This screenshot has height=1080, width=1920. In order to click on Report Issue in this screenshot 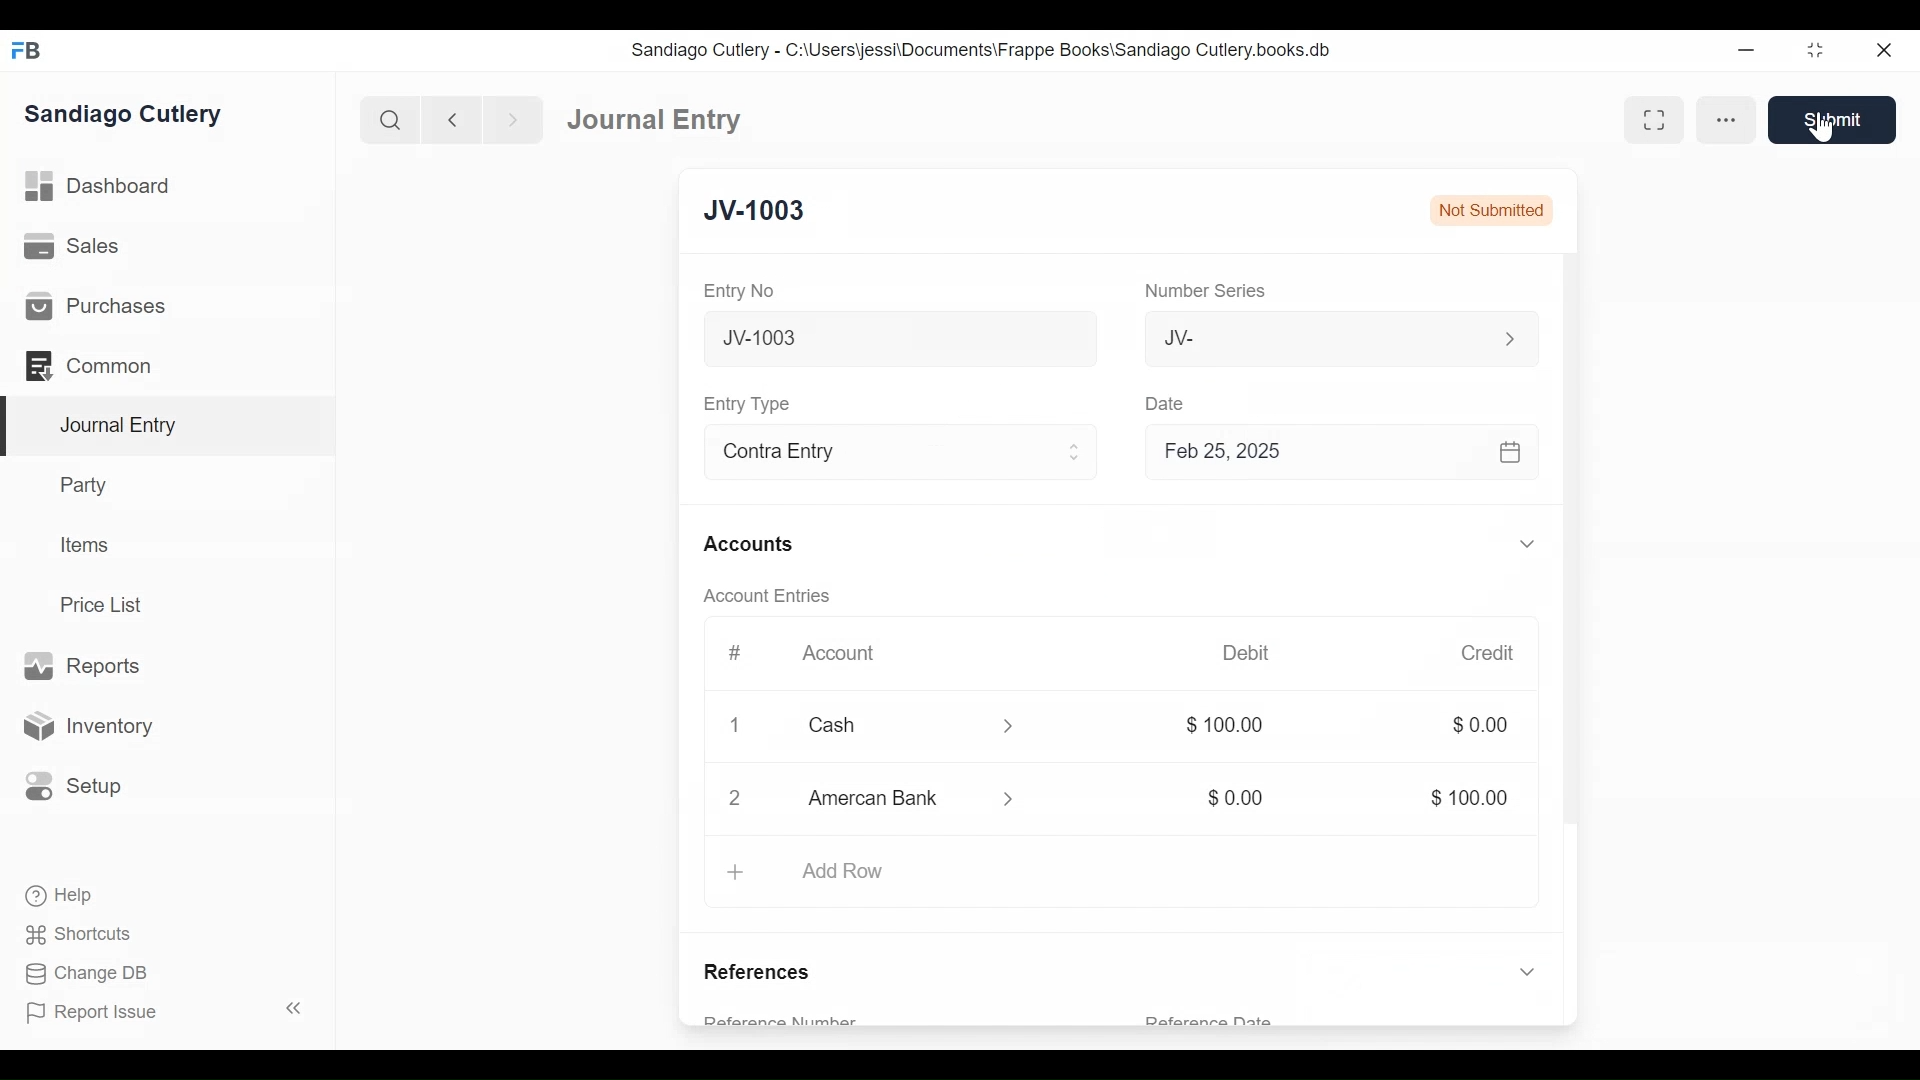, I will do `click(164, 1012)`.